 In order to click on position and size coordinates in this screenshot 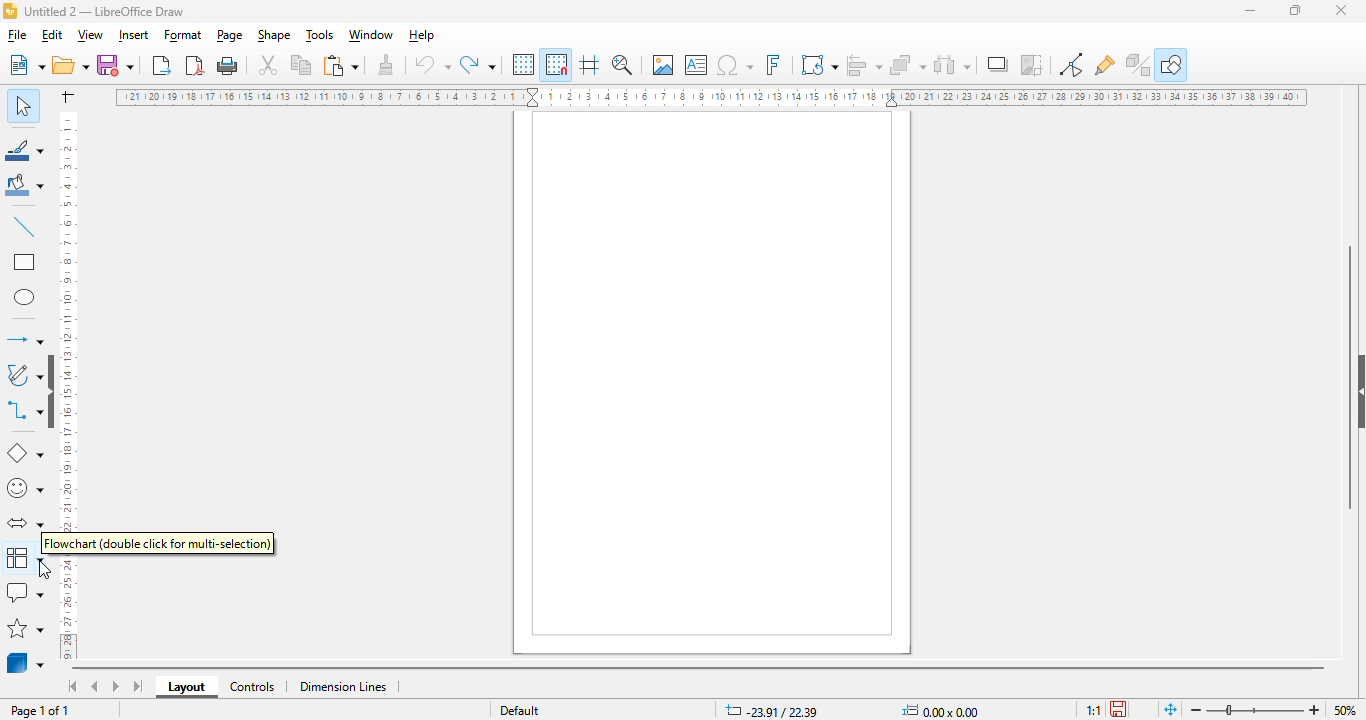, I will do `click(772, 709)`.